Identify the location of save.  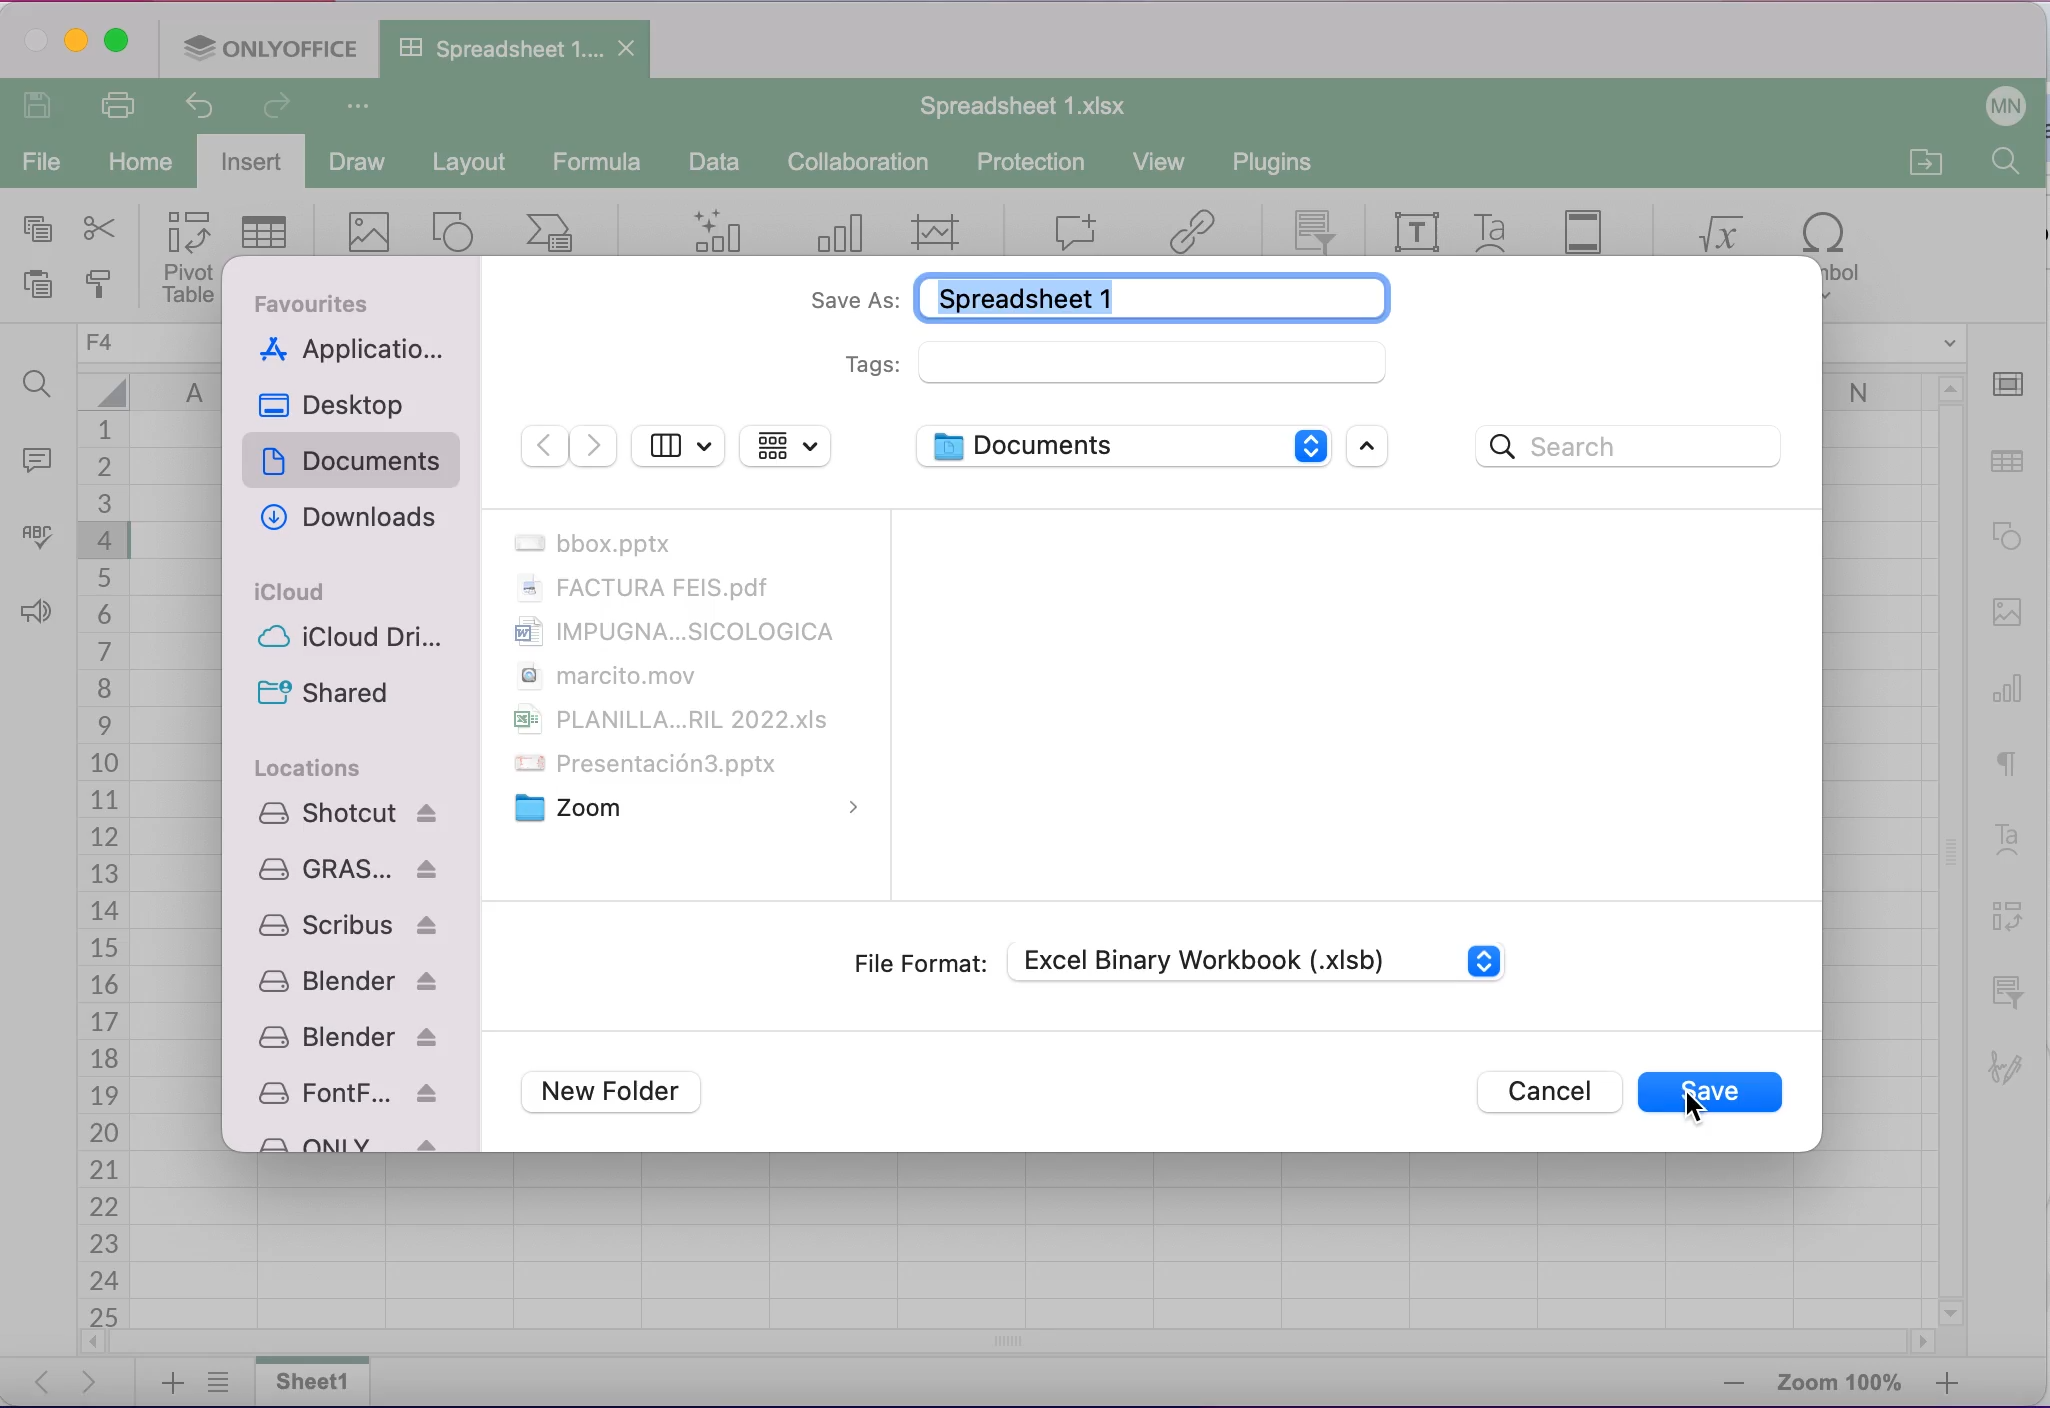
(1713, 1097).